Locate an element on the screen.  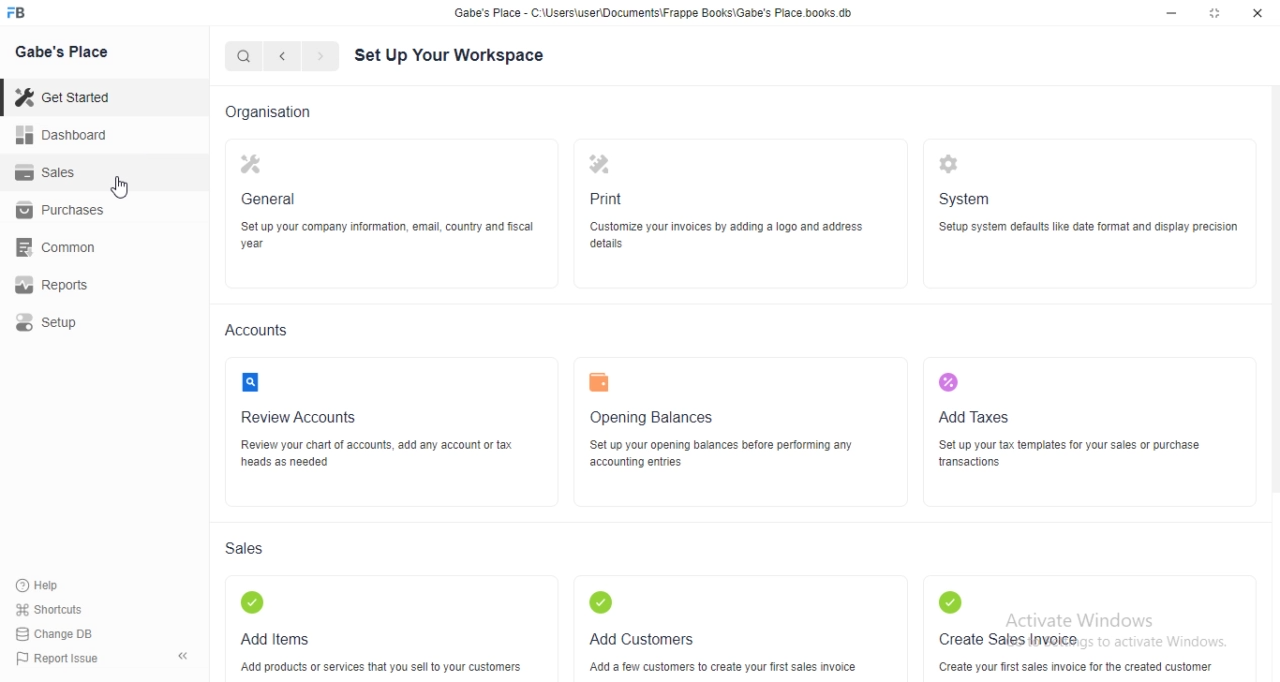
Report Issue is located at coordinates (69, 658).